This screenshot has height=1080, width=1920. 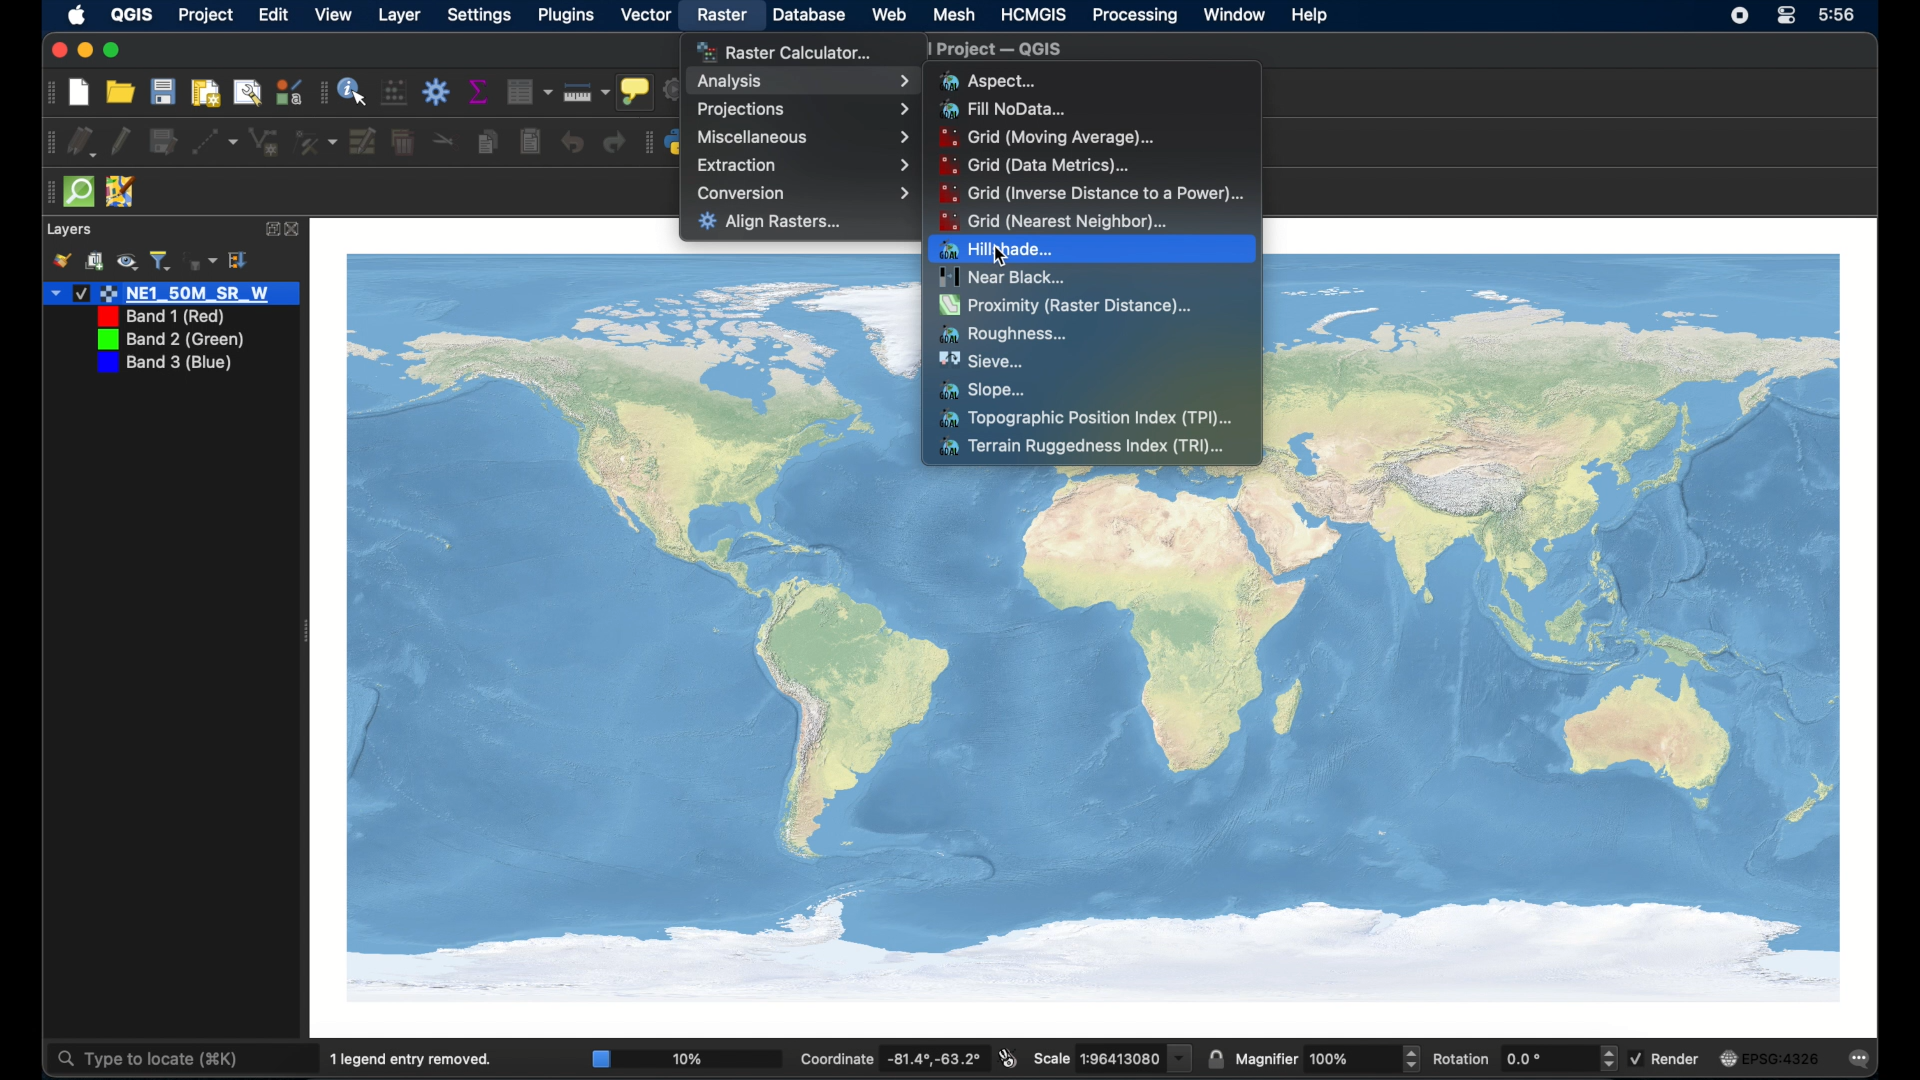 I want to click on close, so click(x=295, y=230).